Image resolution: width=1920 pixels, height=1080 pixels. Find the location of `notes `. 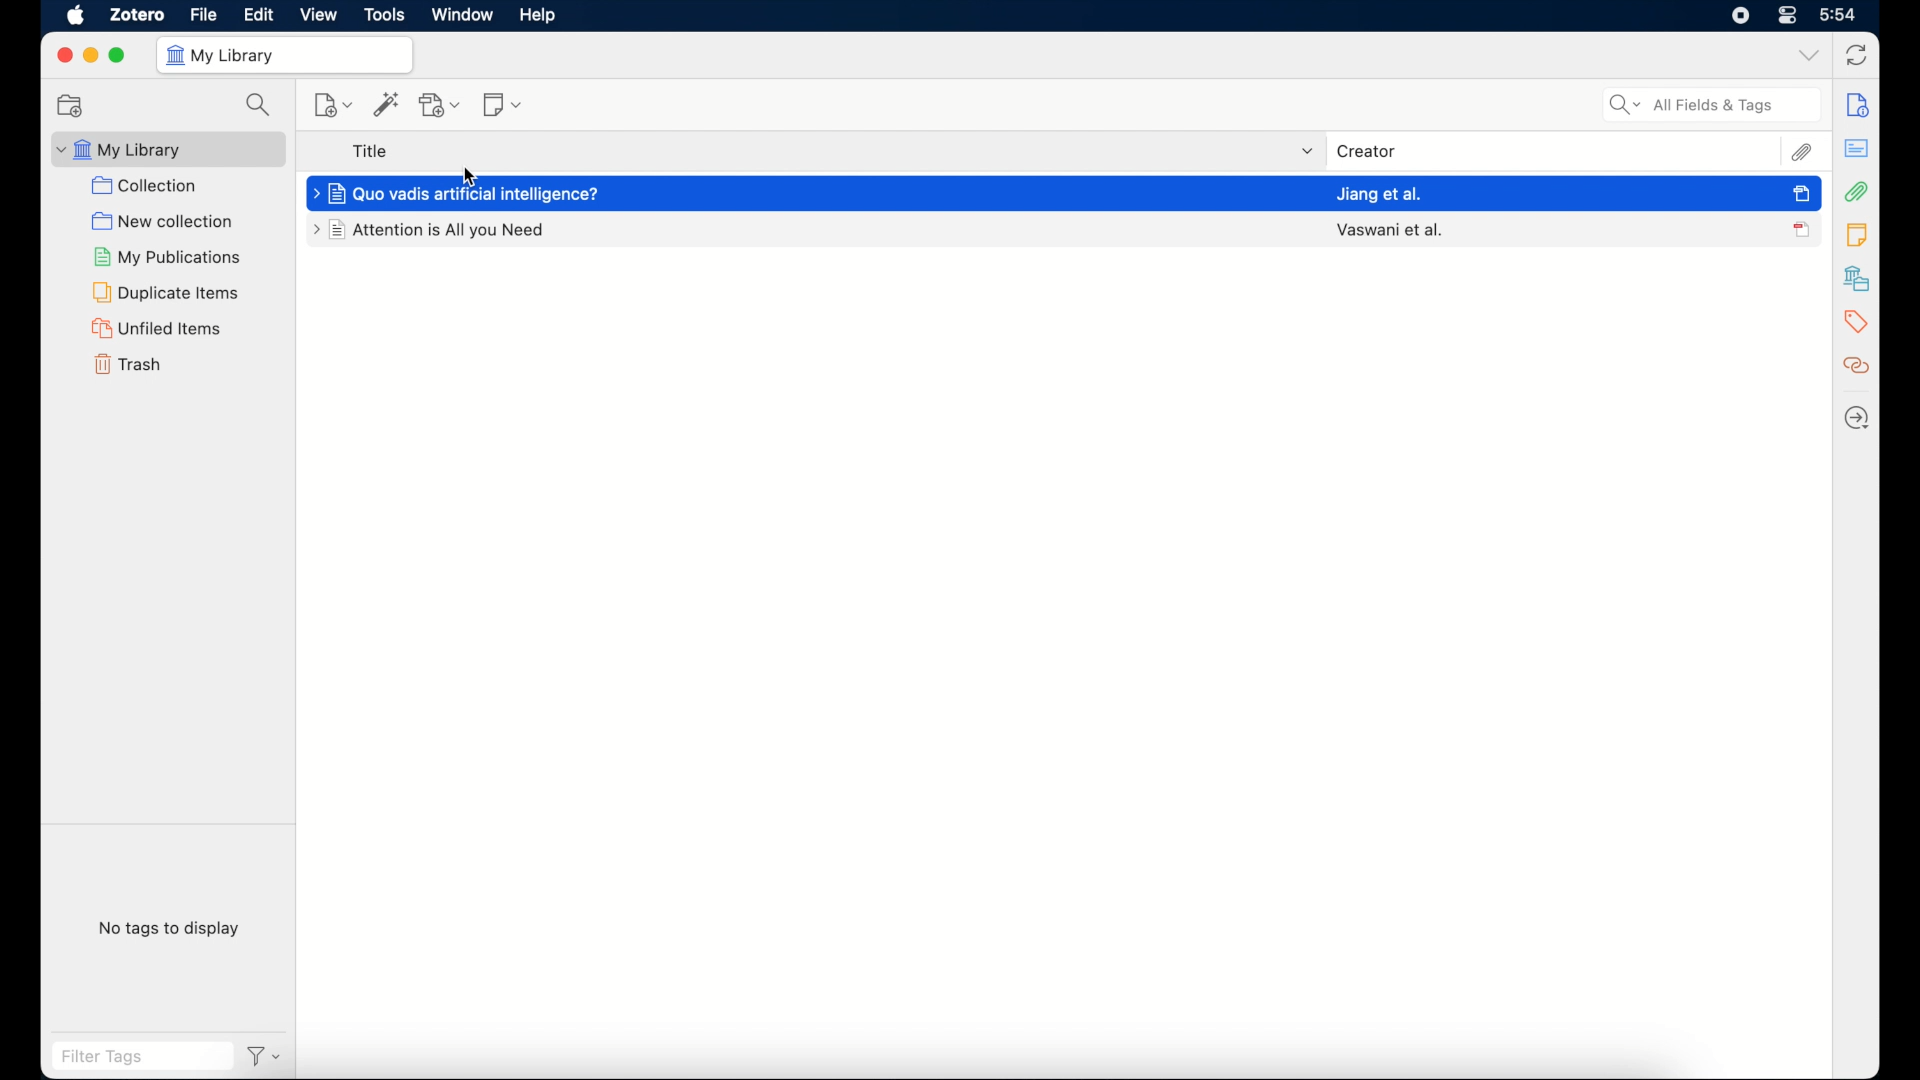

notes  is located at coordinates (1856, 234).